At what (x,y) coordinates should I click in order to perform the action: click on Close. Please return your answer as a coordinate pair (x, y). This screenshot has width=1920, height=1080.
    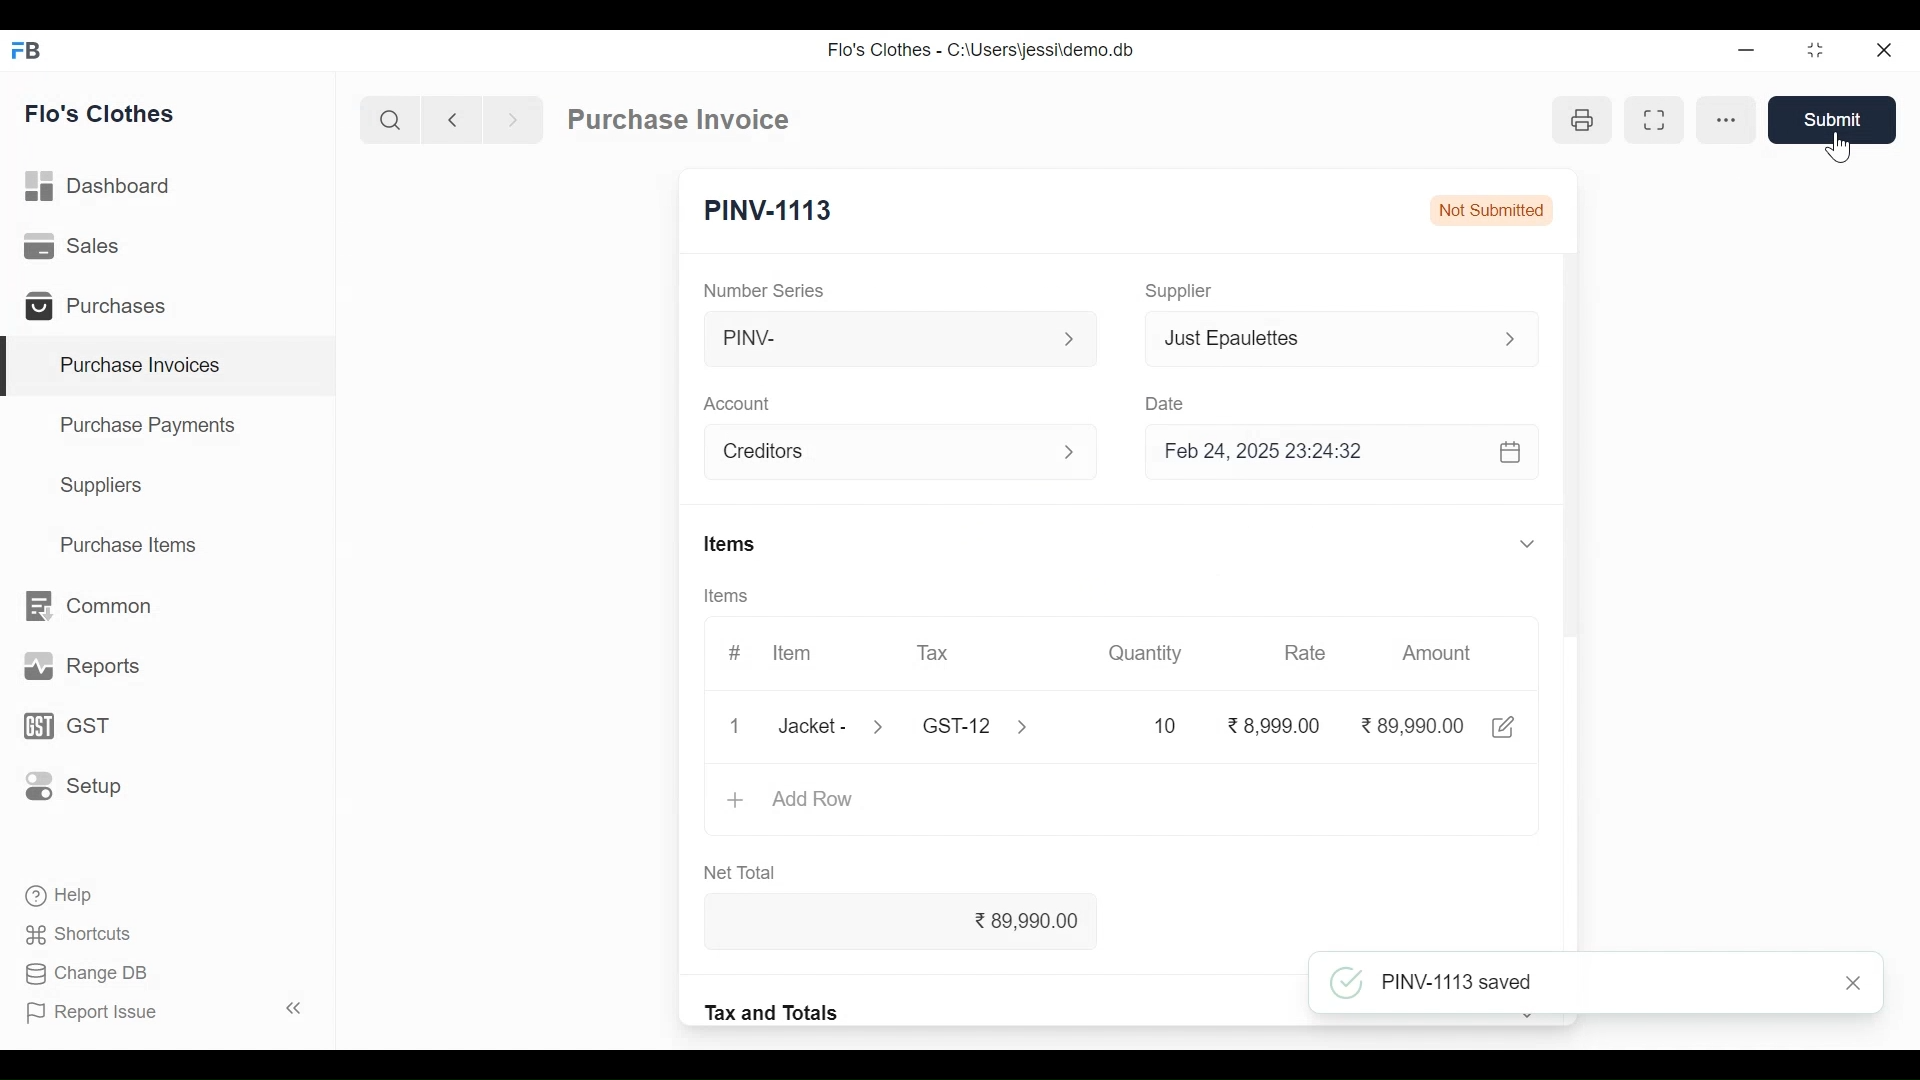
    Looking at the image, I should click on (732, 726).